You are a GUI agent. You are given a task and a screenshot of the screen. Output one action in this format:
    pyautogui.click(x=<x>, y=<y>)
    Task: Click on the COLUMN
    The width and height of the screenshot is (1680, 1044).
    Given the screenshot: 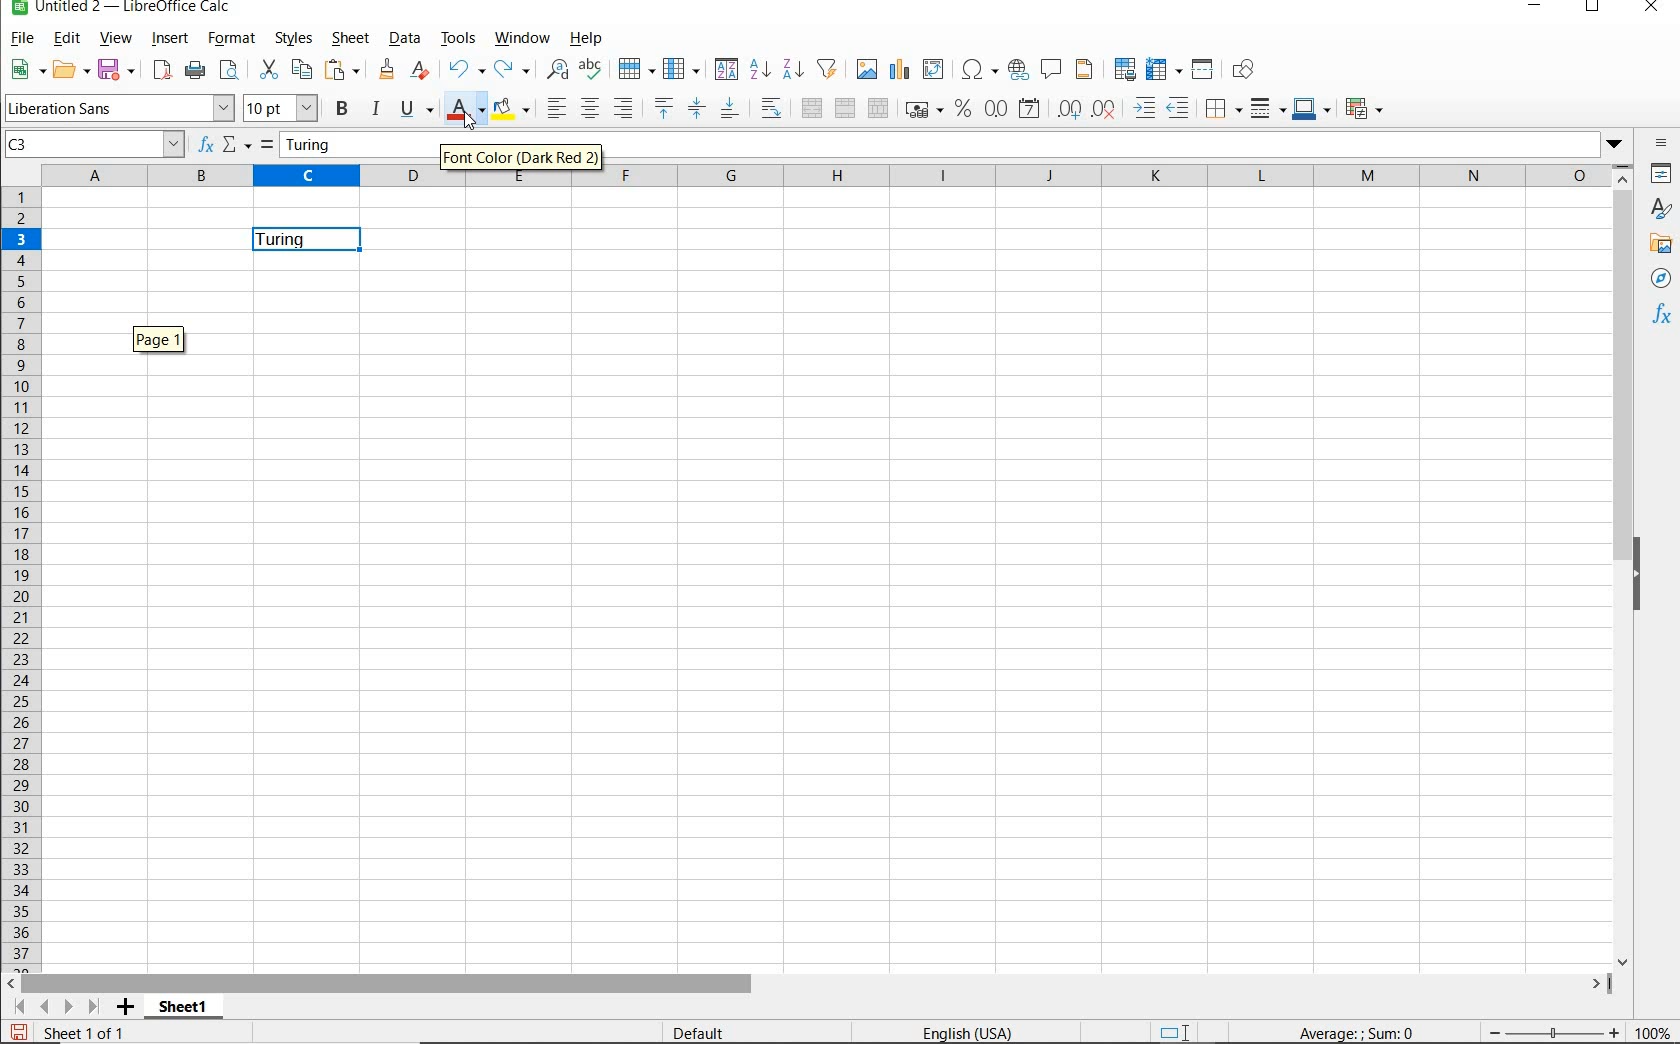 What is the action you would take?
    pyautogui.click(x=681, y=67)
    